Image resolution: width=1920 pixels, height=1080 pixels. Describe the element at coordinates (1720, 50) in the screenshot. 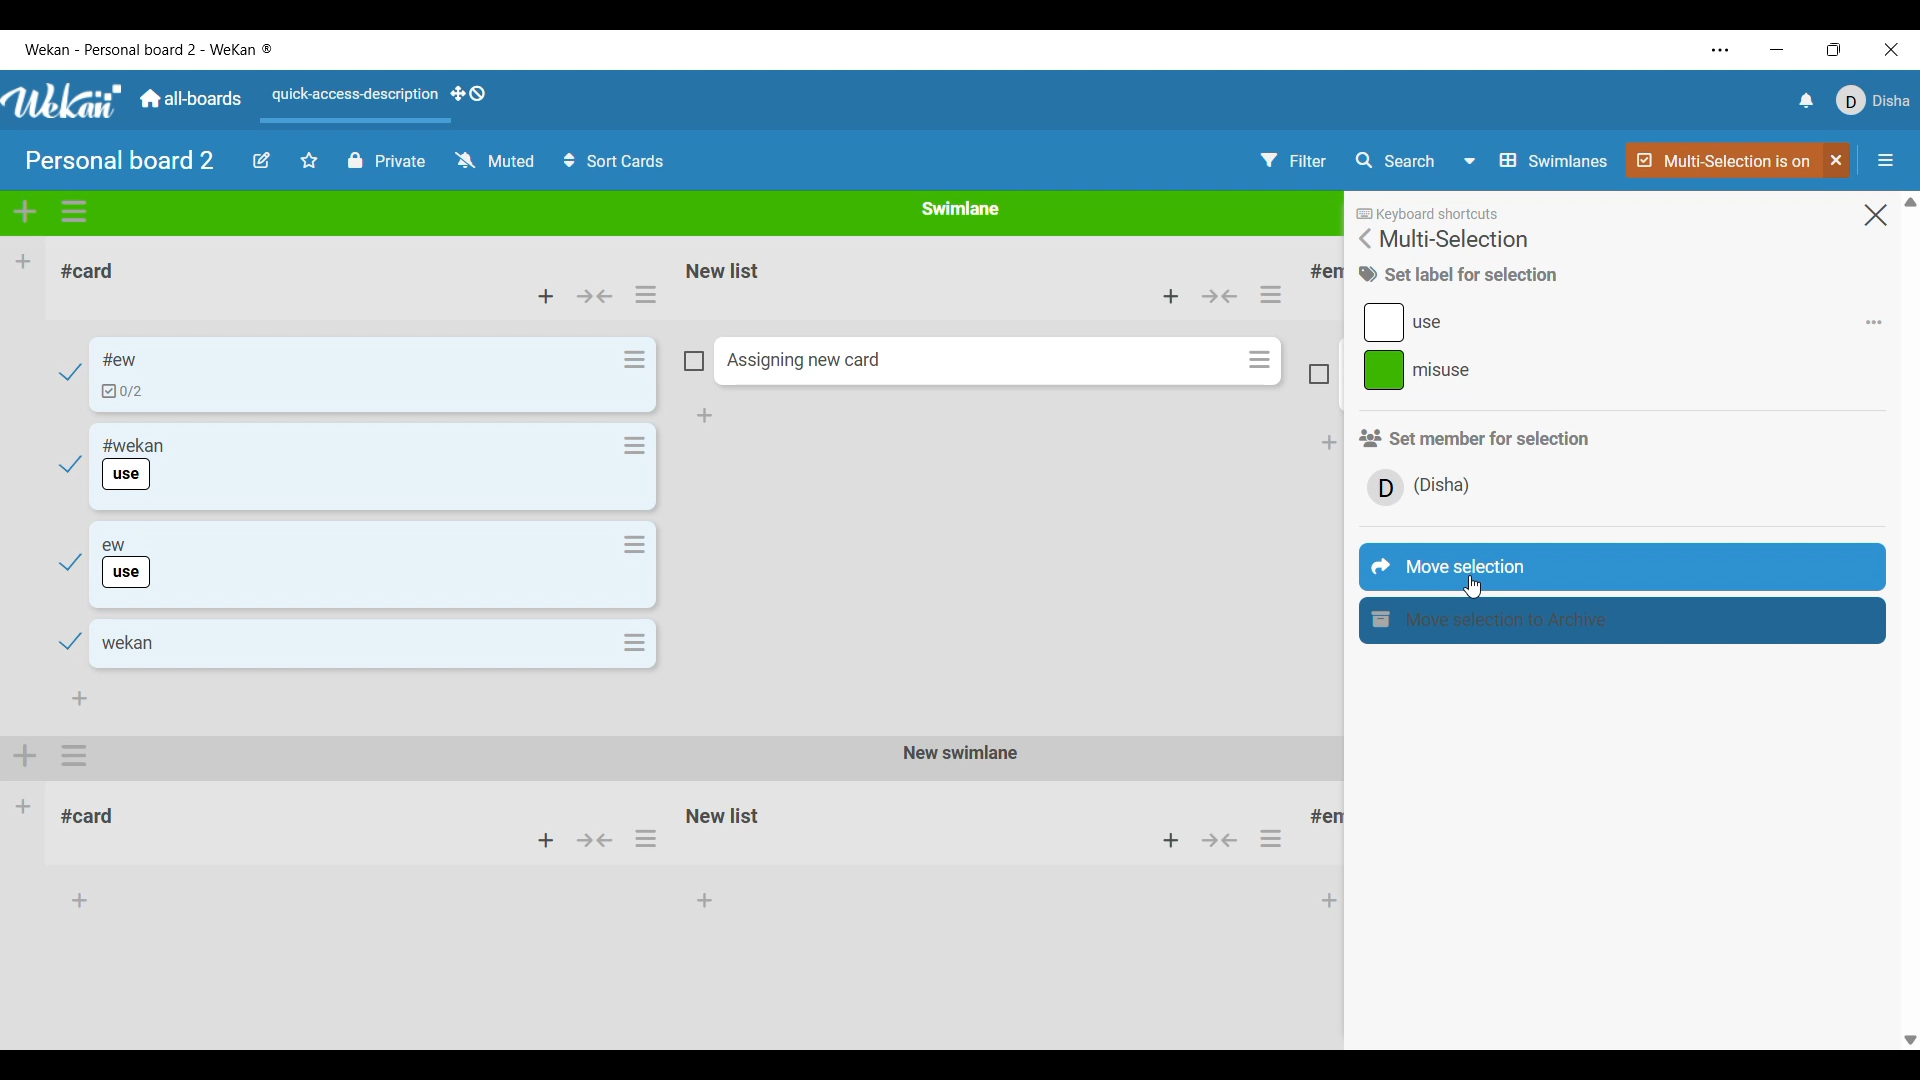

I see `Settings and more` at that location.